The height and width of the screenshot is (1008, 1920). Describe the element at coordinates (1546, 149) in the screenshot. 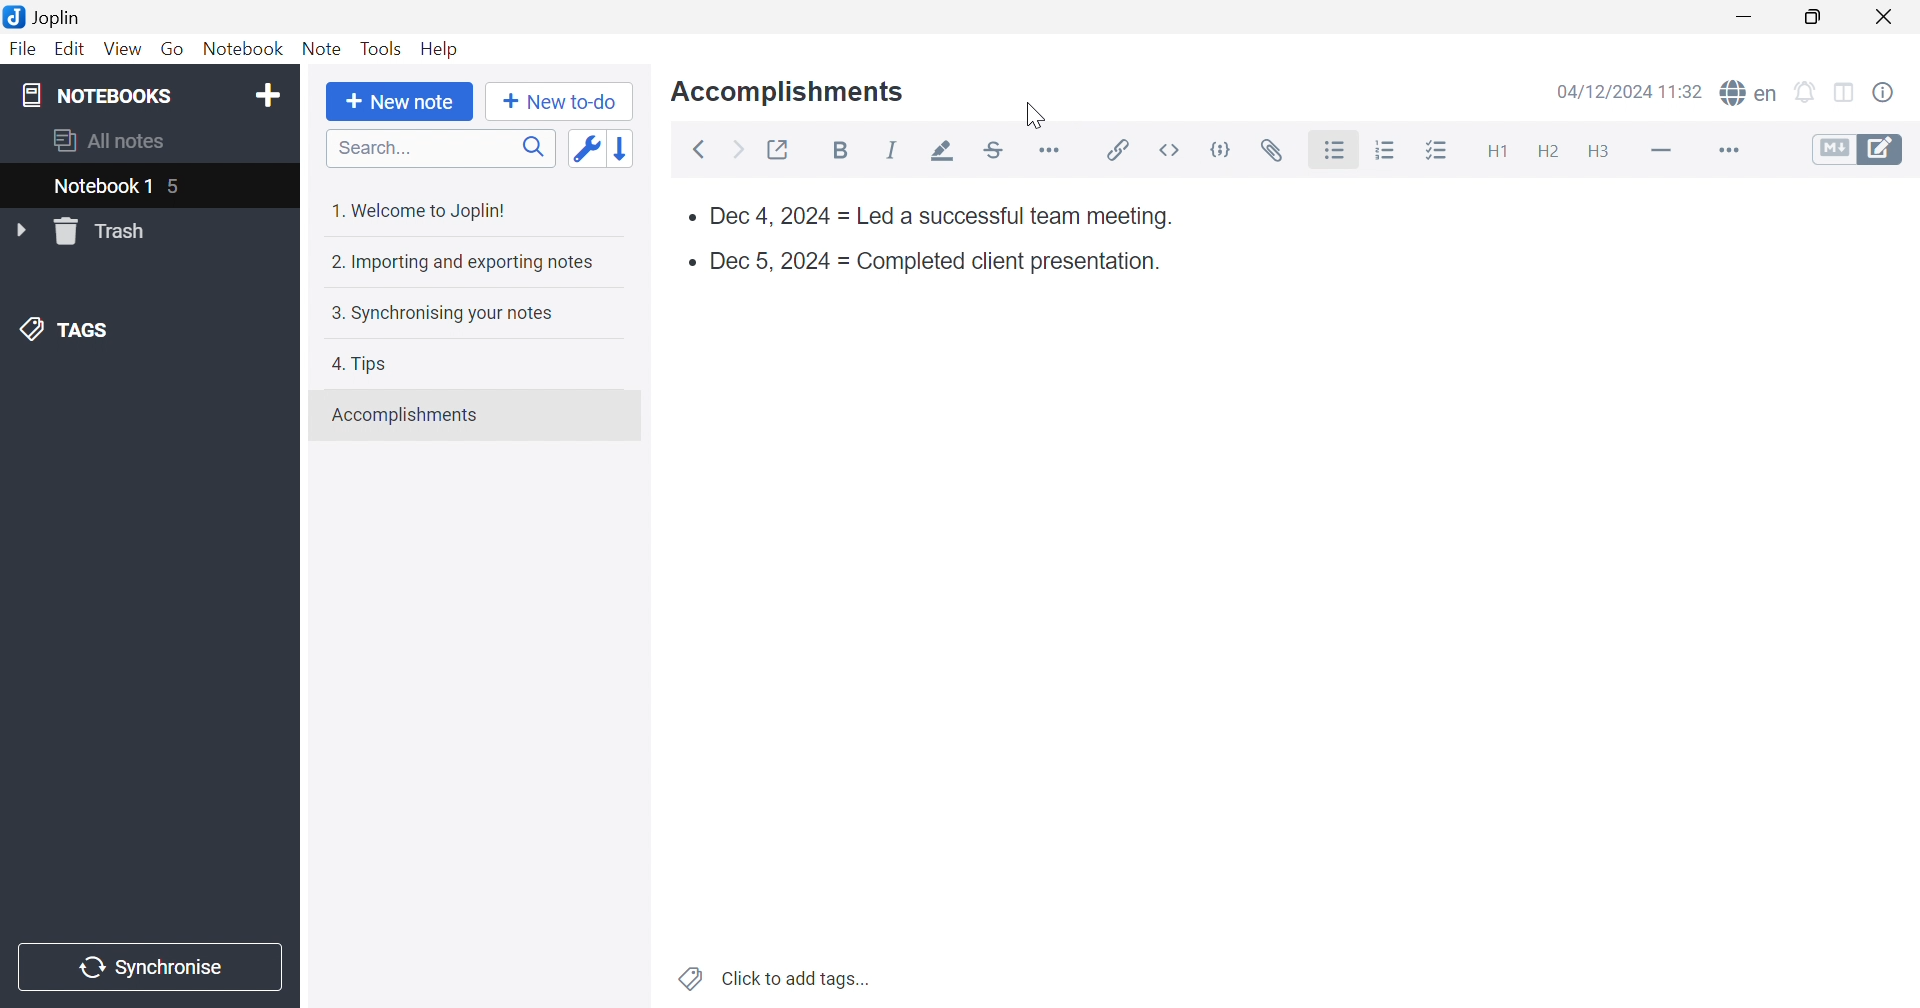

I see `Heading 2` at that location.